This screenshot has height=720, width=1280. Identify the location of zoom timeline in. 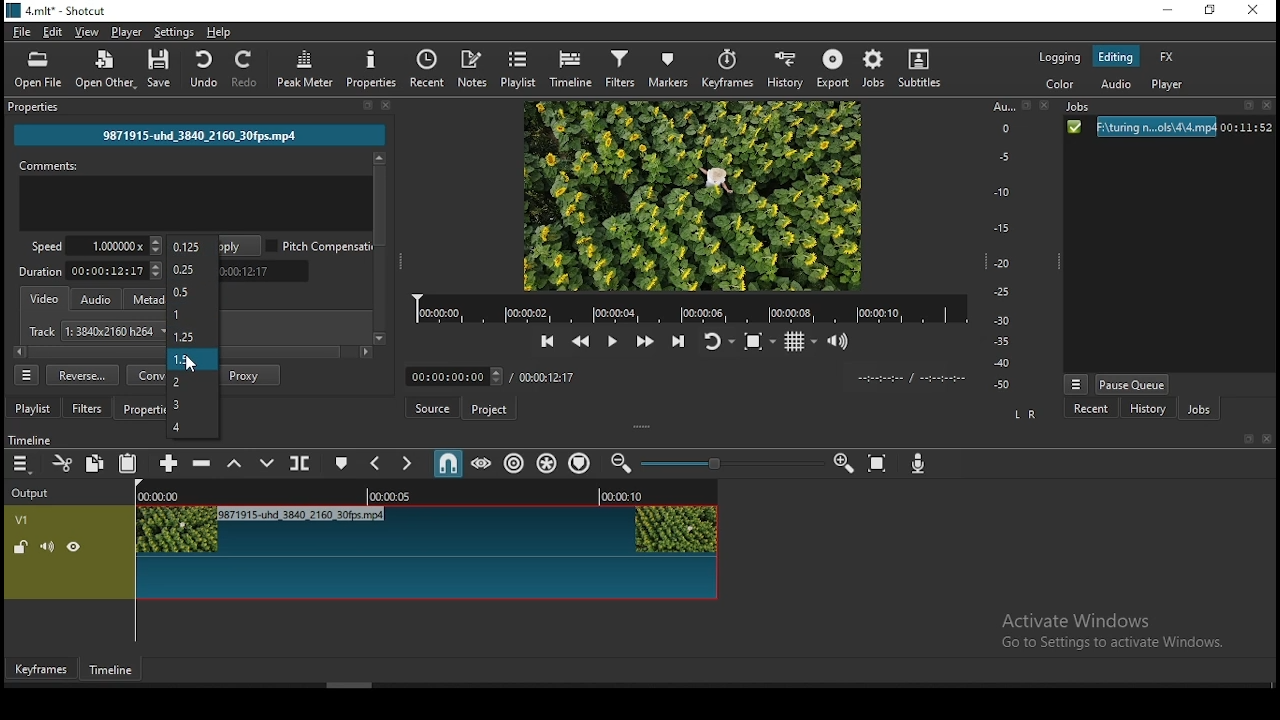
(843, 458).